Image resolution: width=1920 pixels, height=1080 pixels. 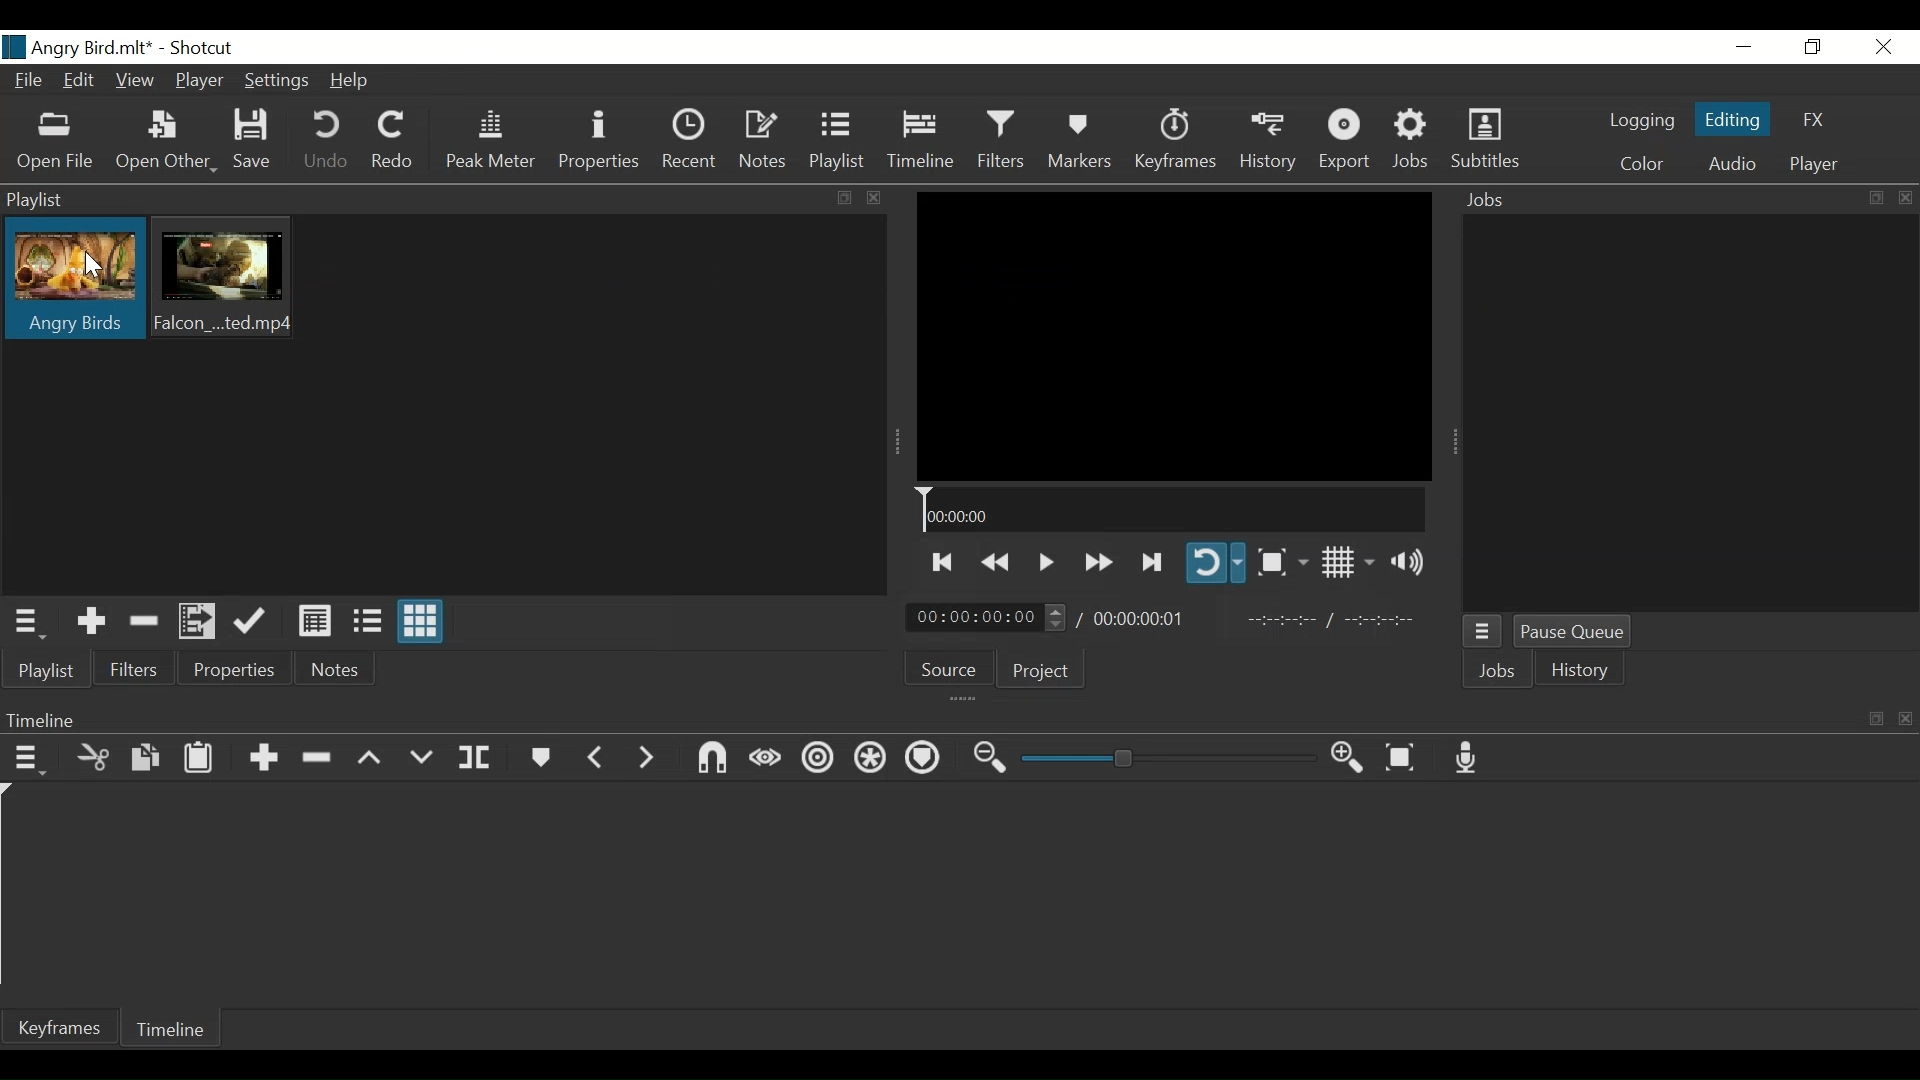 I want to click on Undo, so click(x=328, y=142).